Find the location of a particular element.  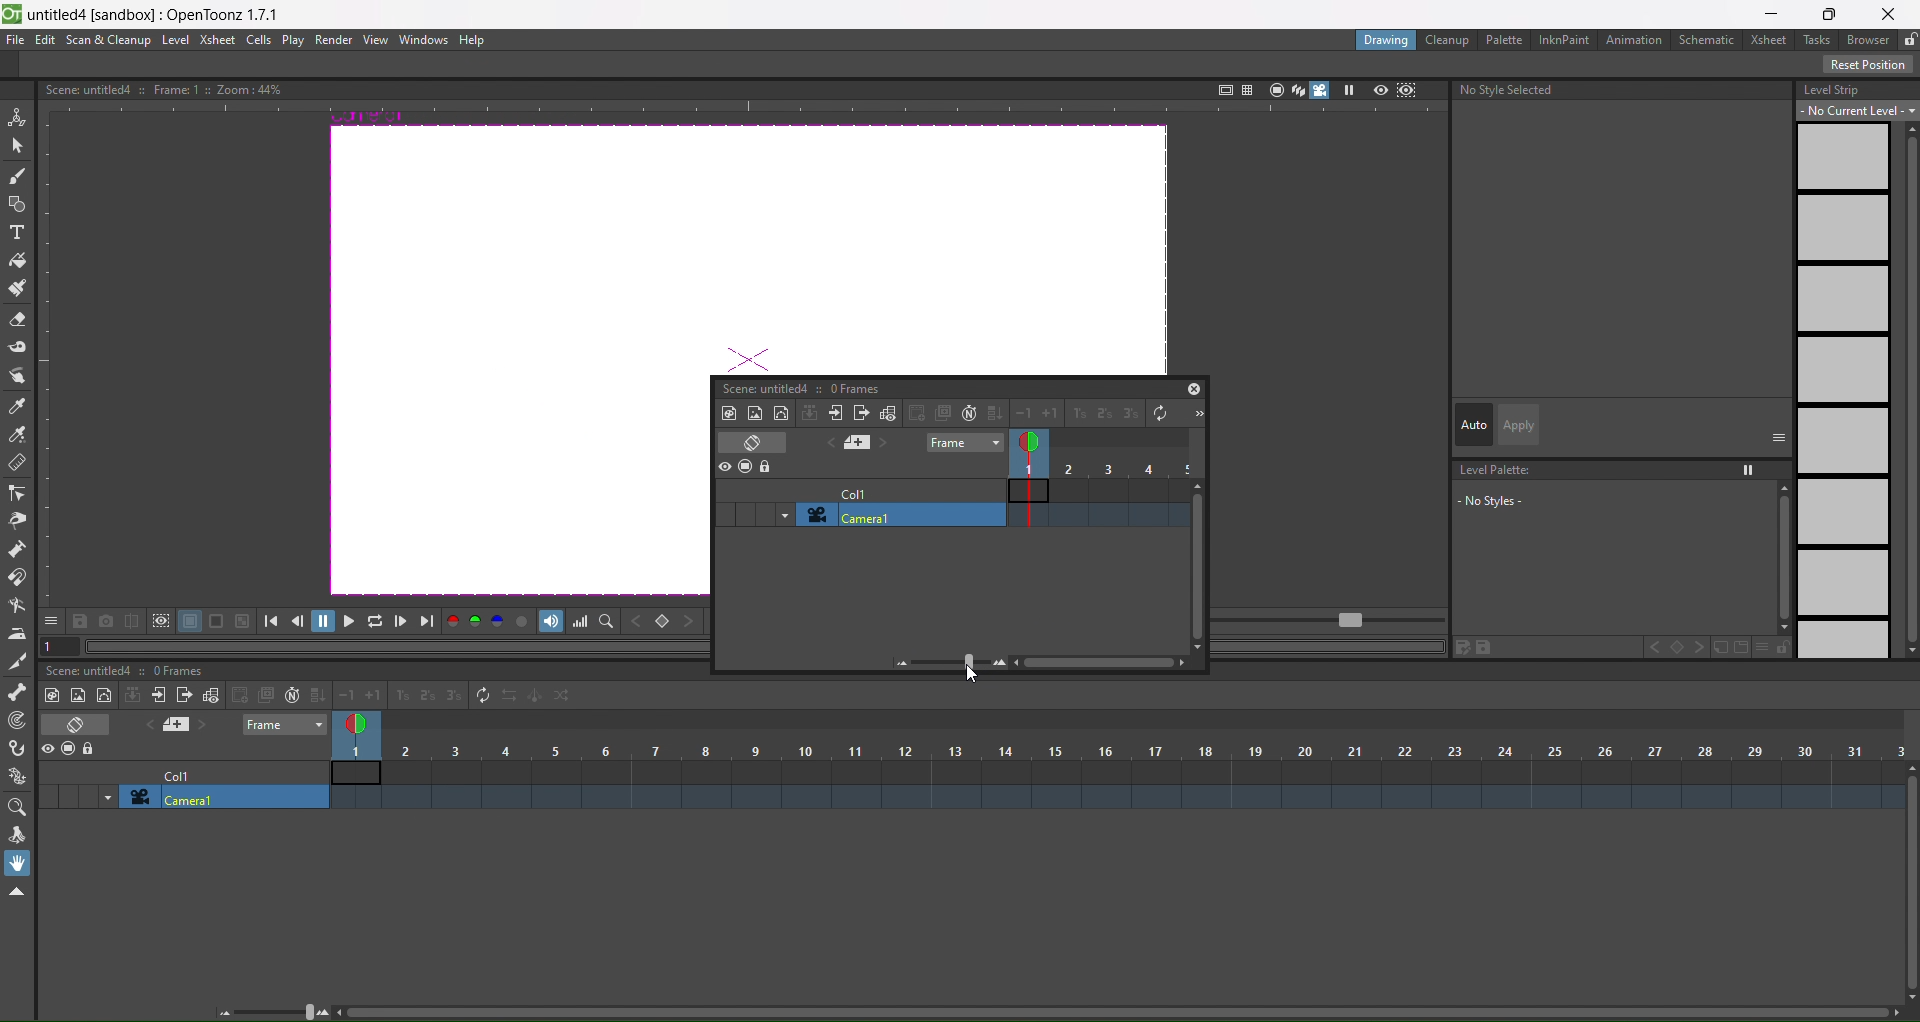

 is located at coordinates (858, 444).